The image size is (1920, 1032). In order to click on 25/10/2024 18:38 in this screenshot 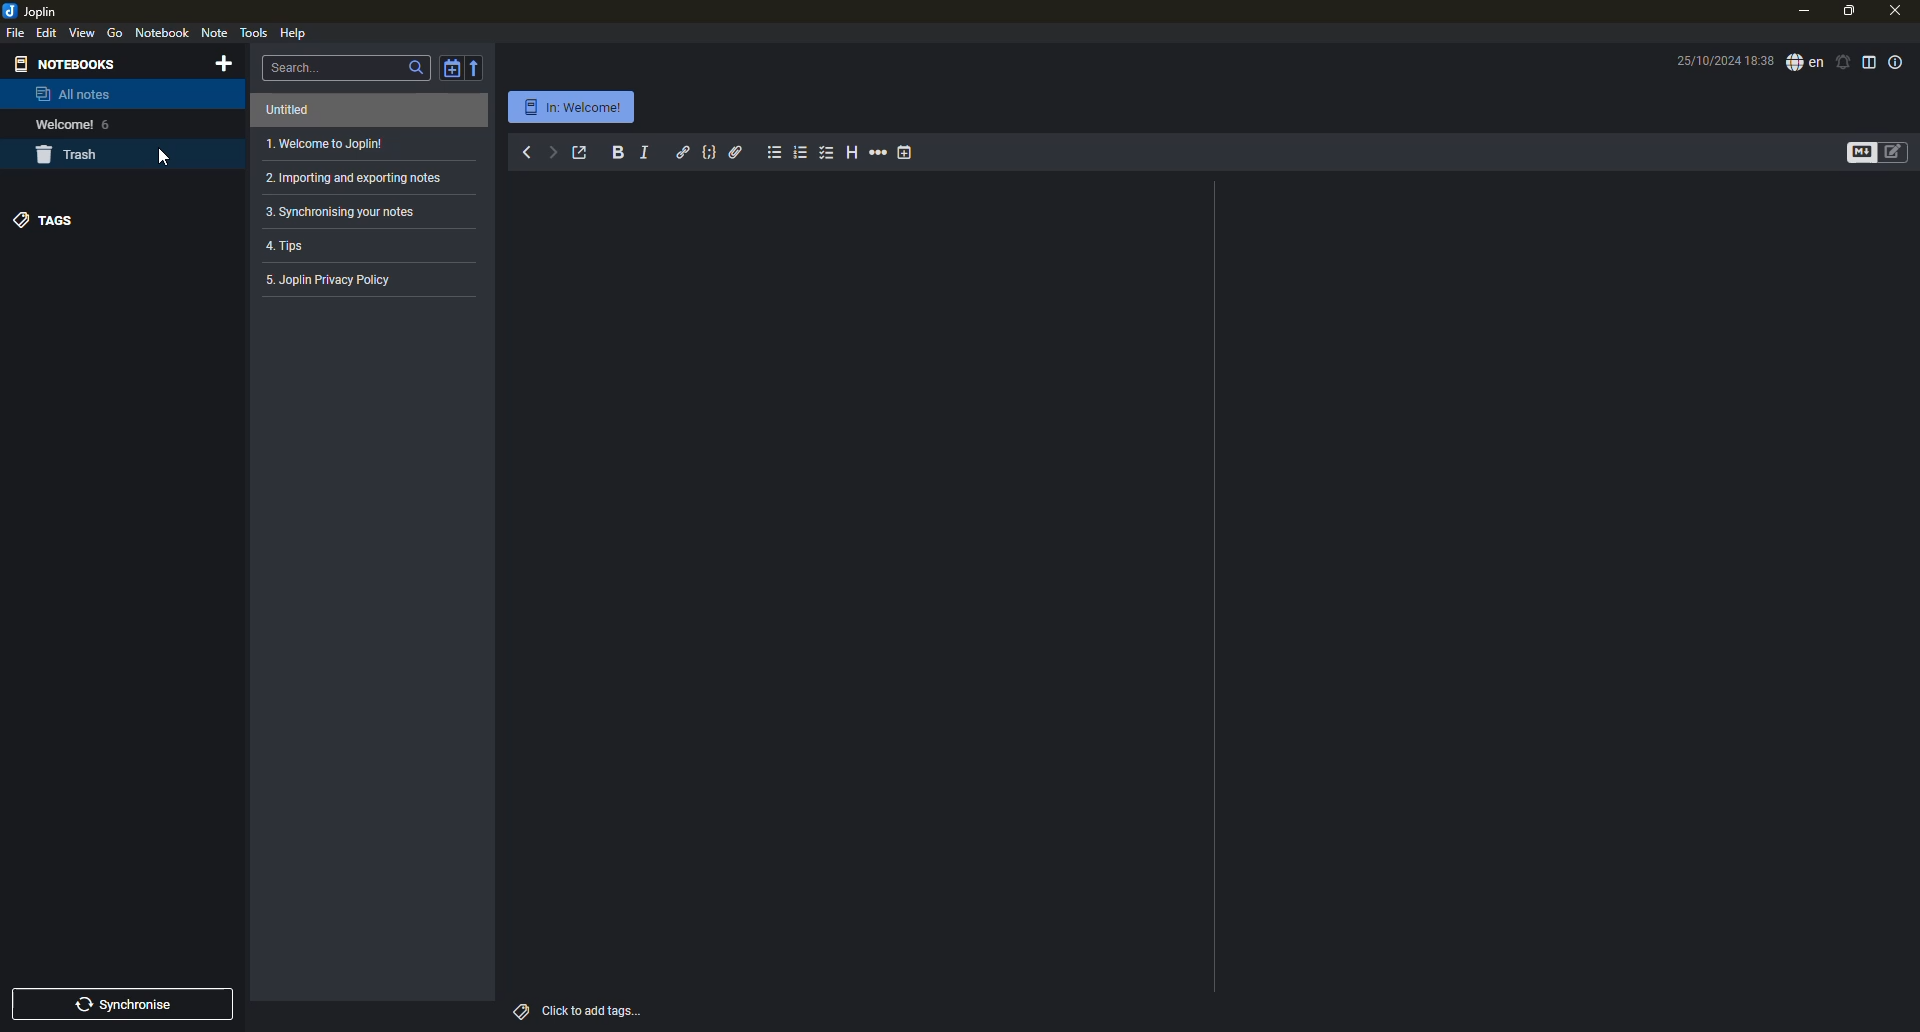, I will do `click(1723, 61)`.